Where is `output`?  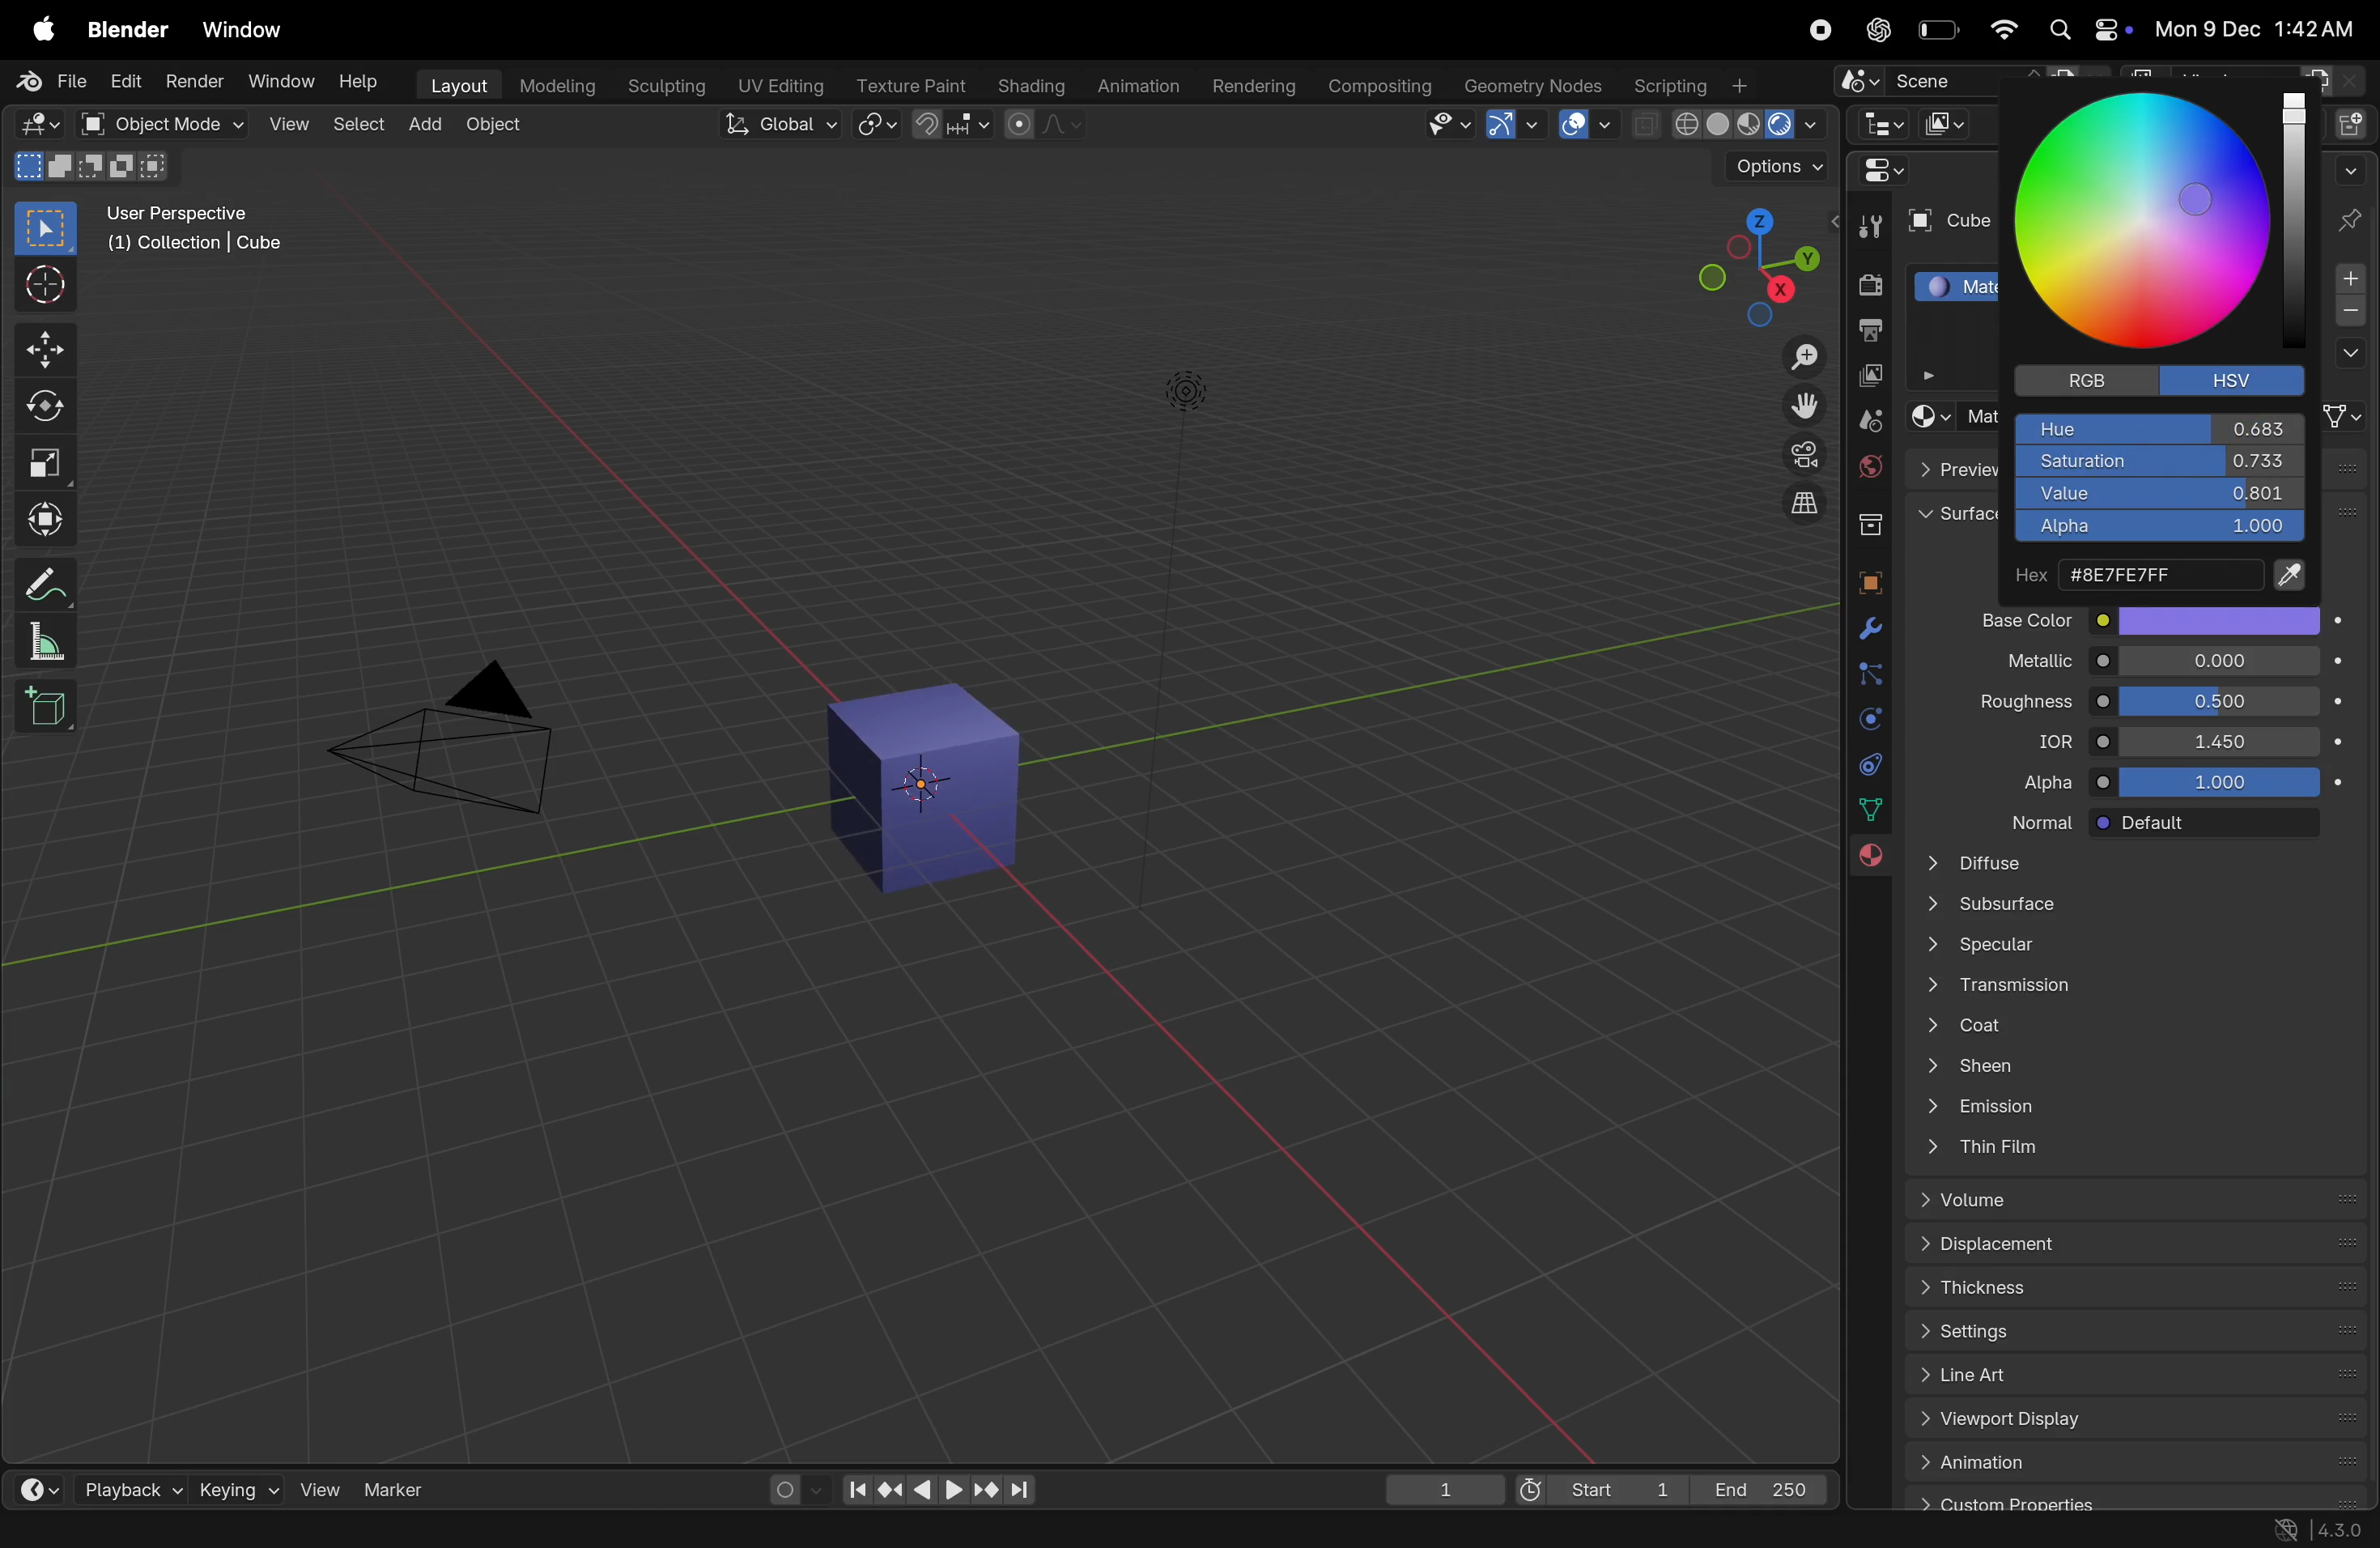 output is located at coordinates (1867, 333).